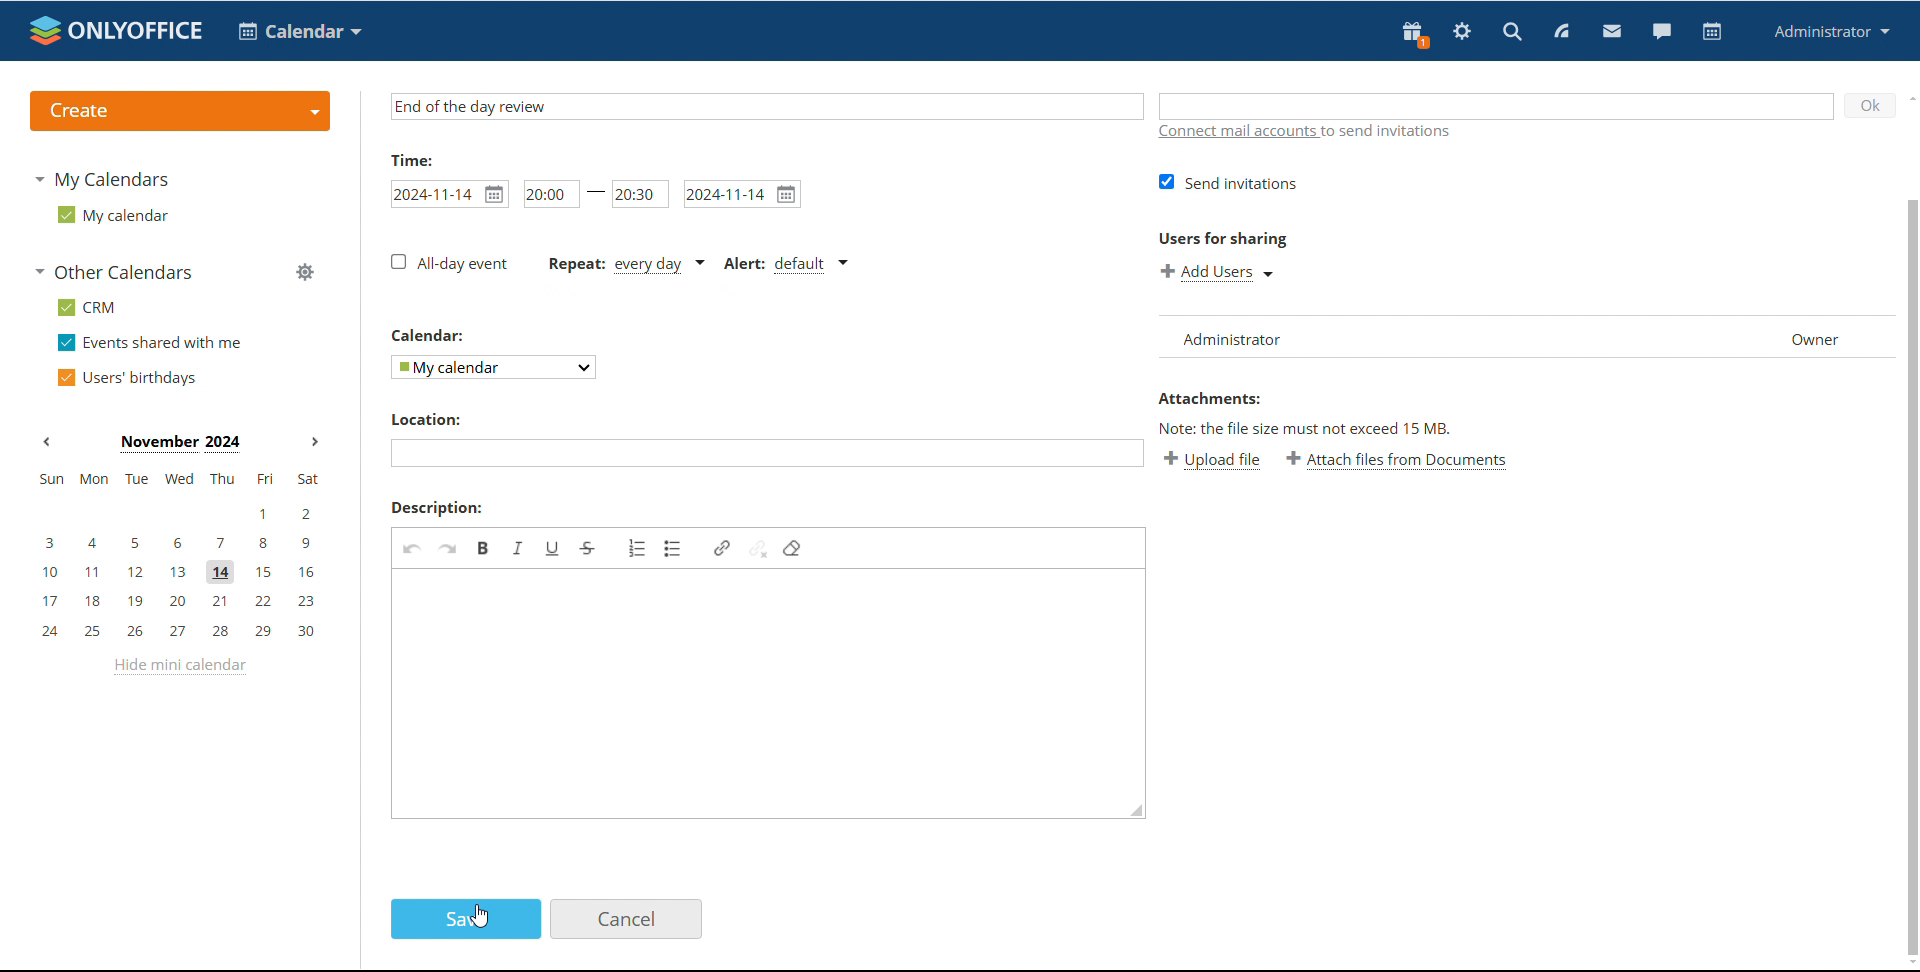 The height and width of the screenshot is (972, 1920). I want to click on present, so click(1413, 34).